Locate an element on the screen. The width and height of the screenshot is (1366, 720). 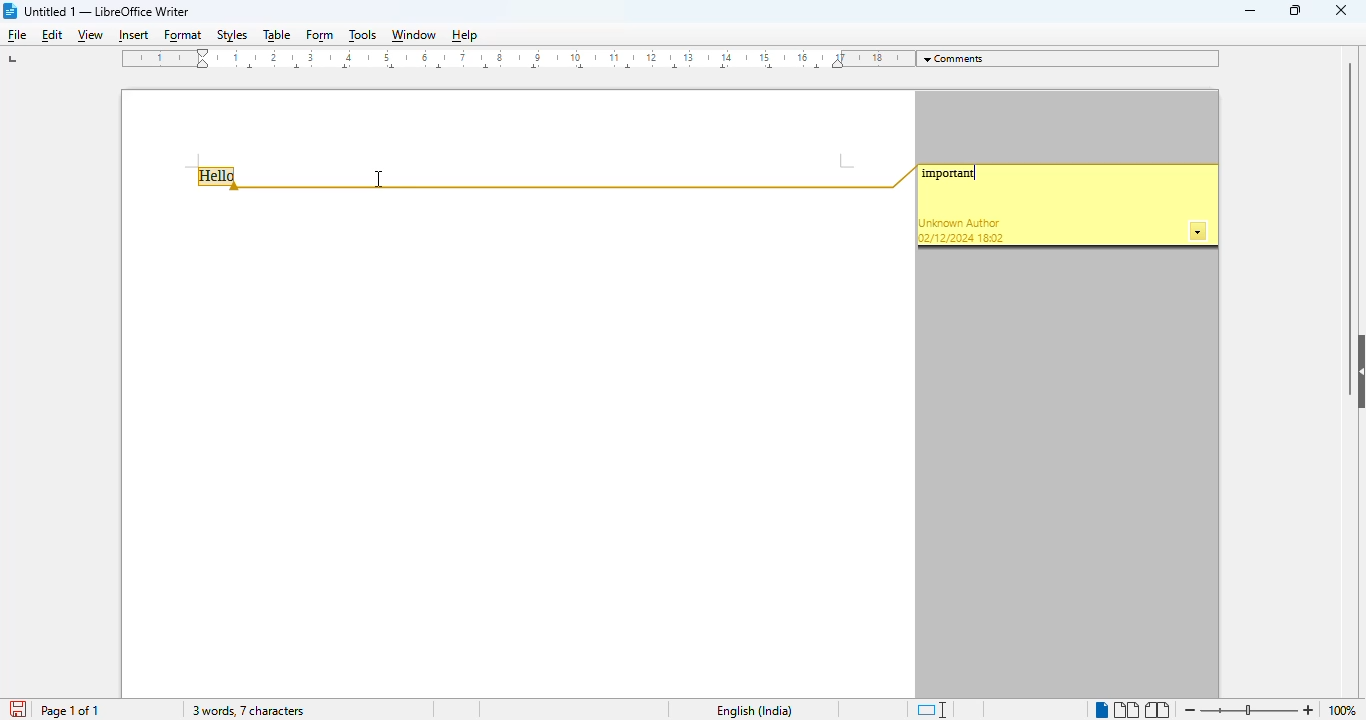
ruler is located at coordinates (514, 59).